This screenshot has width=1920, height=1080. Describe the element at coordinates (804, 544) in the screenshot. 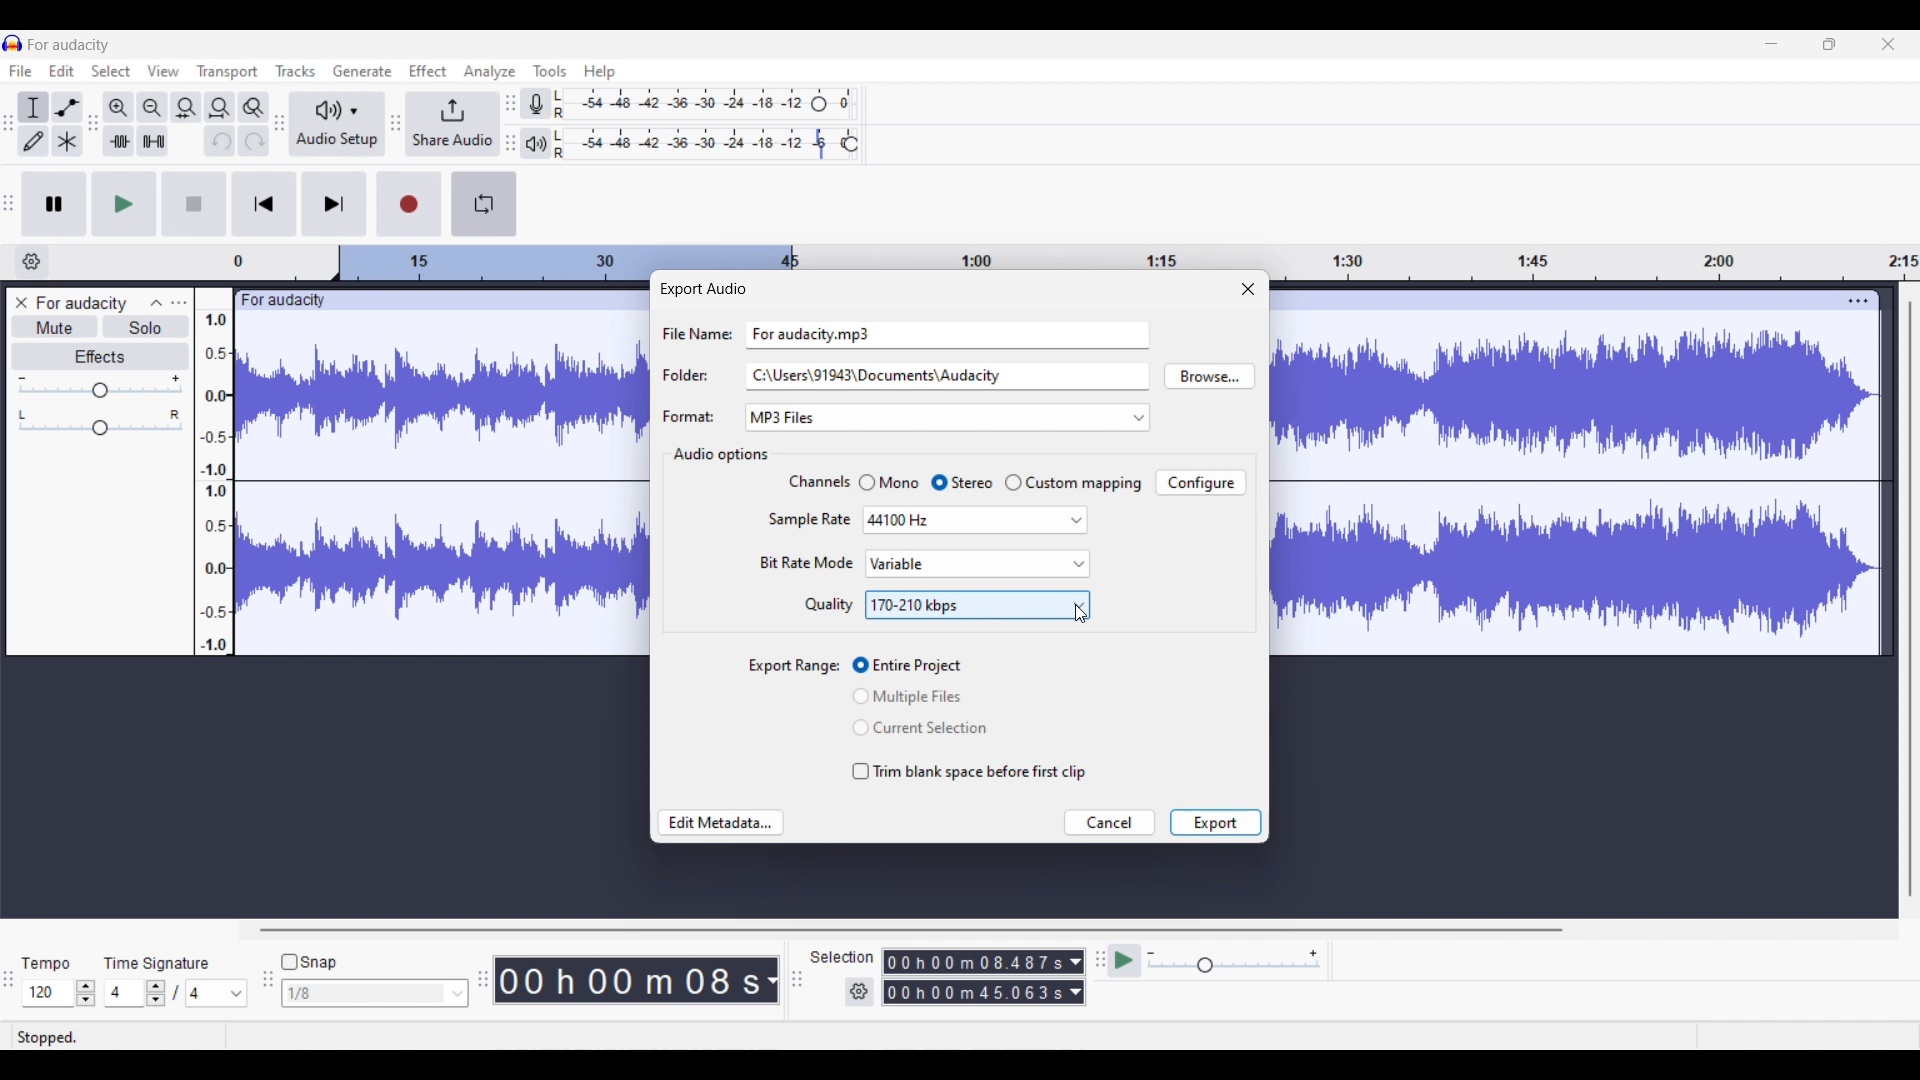

I see `Setting options under current section` at that location.